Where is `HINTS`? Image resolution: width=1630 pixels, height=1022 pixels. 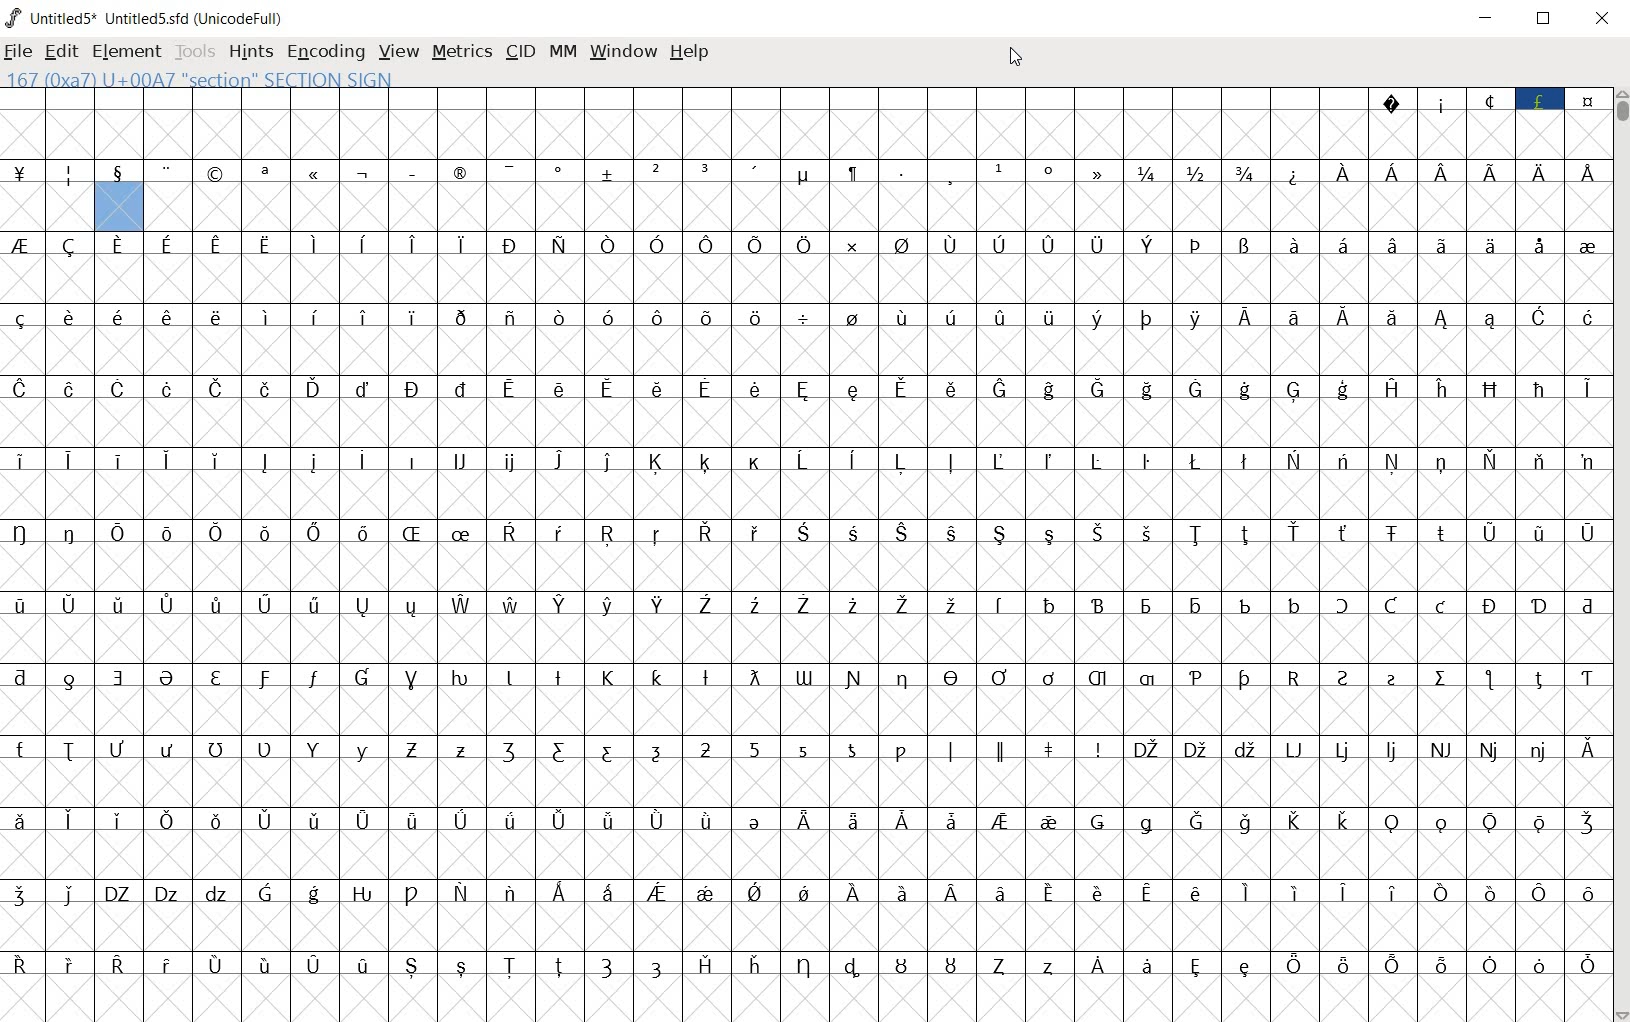
HINTS is located at coordinates (250, 53).